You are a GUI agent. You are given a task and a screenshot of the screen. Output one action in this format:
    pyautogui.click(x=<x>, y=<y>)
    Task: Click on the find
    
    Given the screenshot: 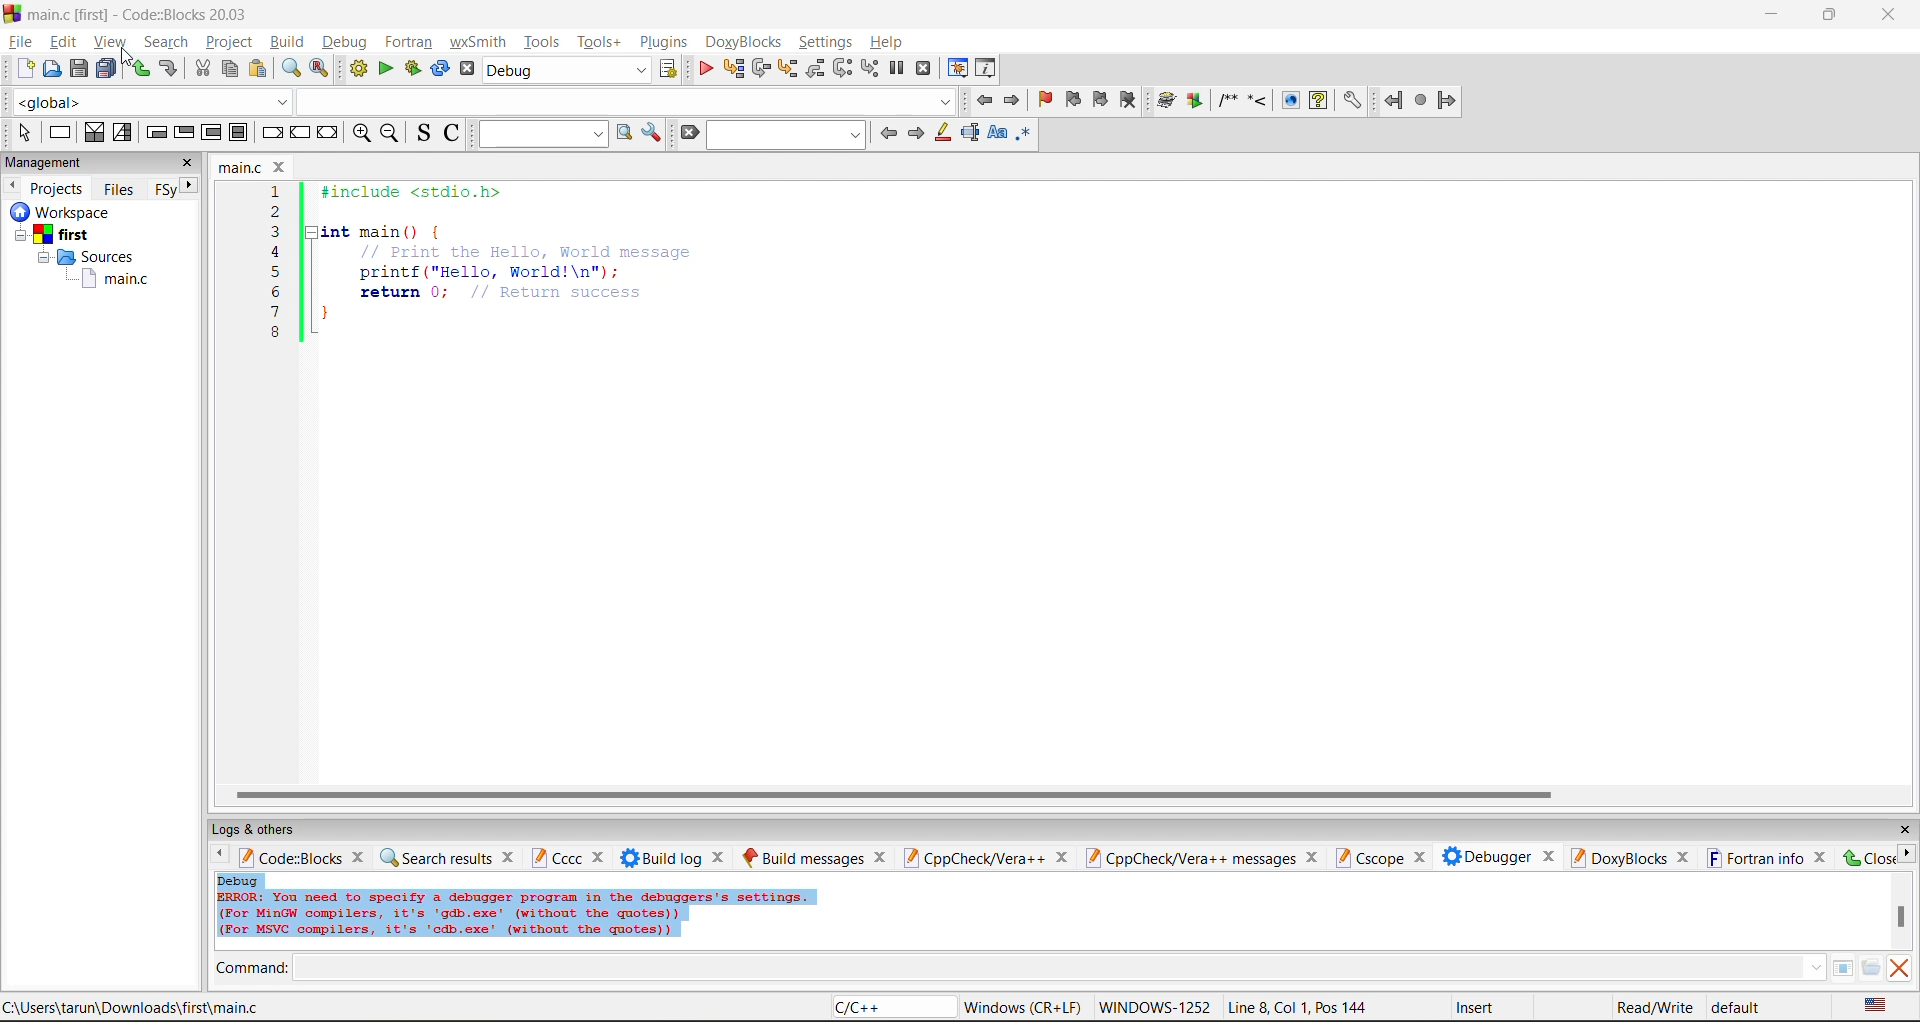 What is the action you would take?
    pyautogui.click(x=290, y=67)
    